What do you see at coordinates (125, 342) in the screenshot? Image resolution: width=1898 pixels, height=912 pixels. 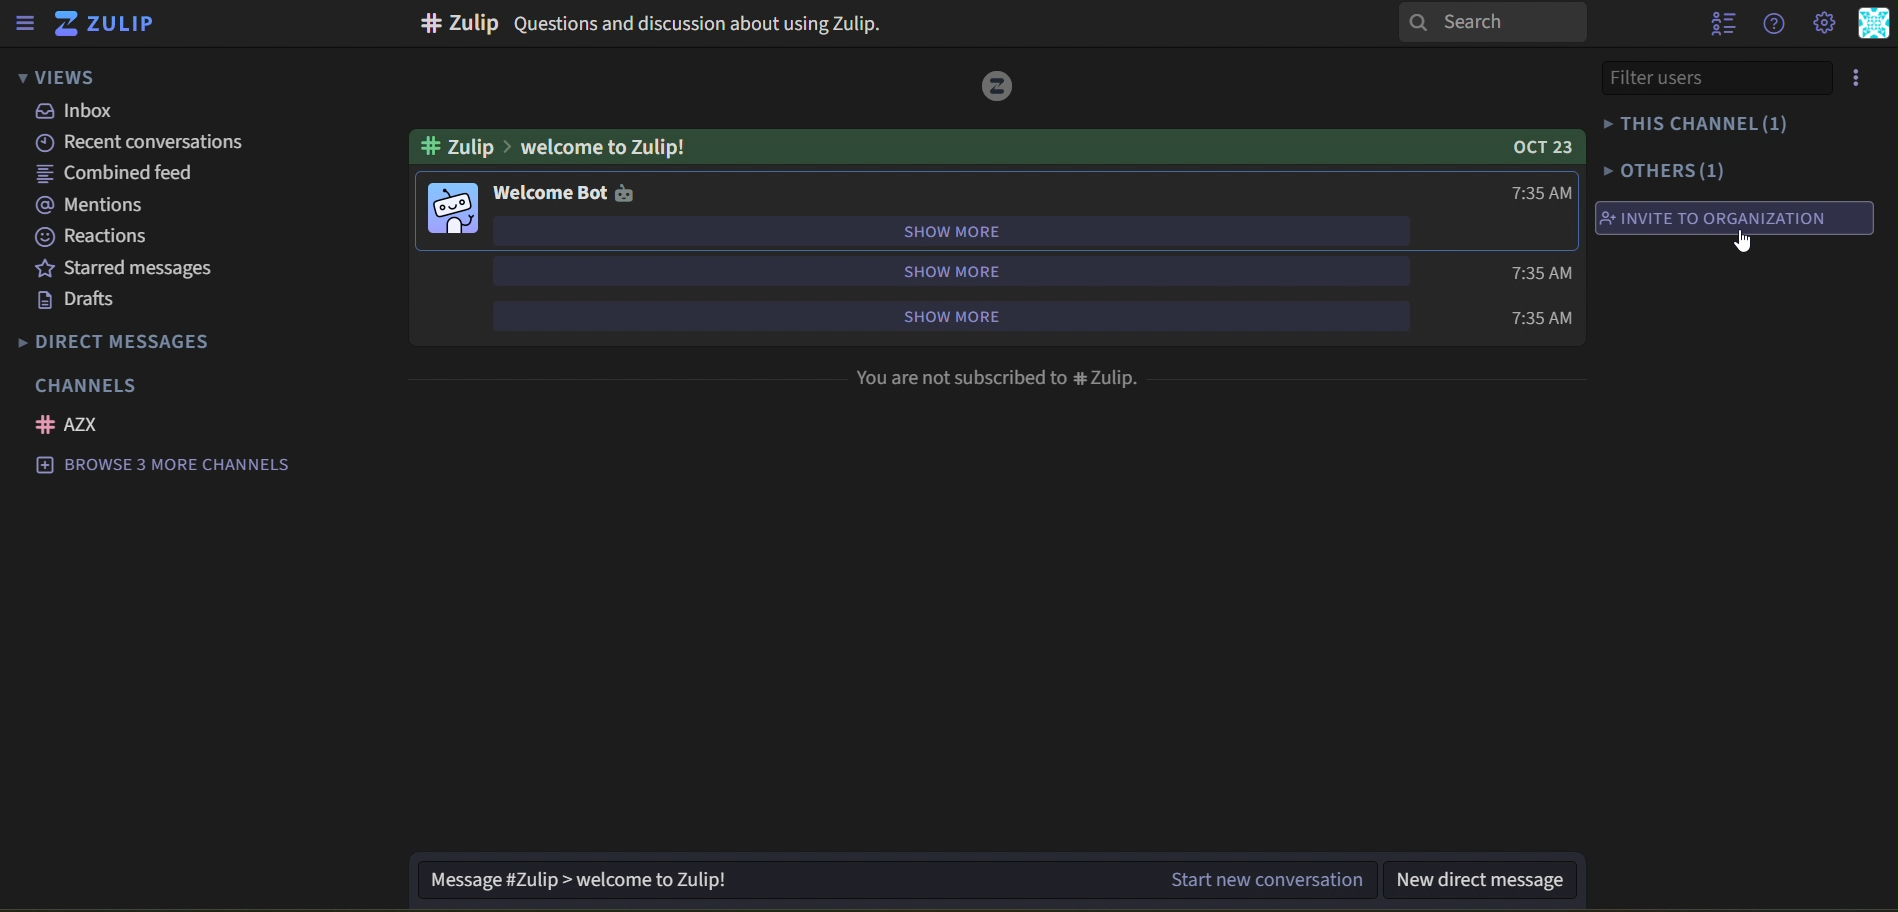 I see `direct messages` at bounding box center [125, 342].